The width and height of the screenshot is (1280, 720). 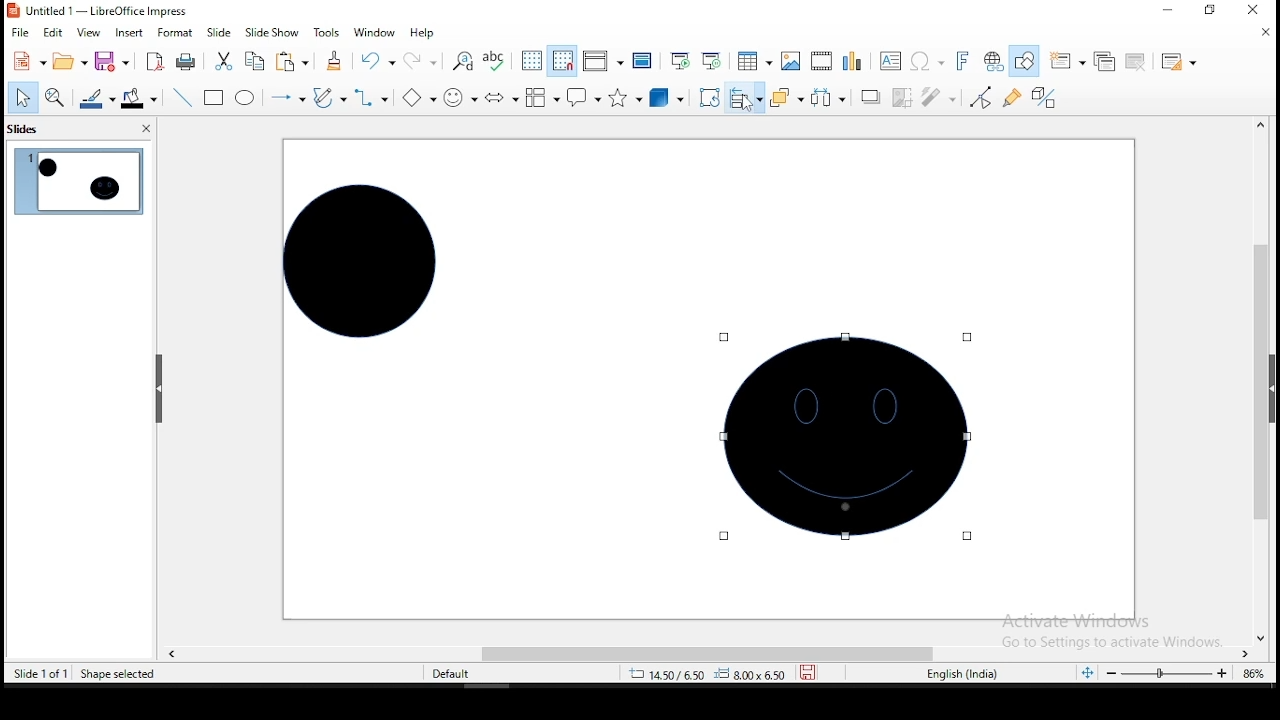 I want to click on mouse pointer, so click(x=749, y=104).